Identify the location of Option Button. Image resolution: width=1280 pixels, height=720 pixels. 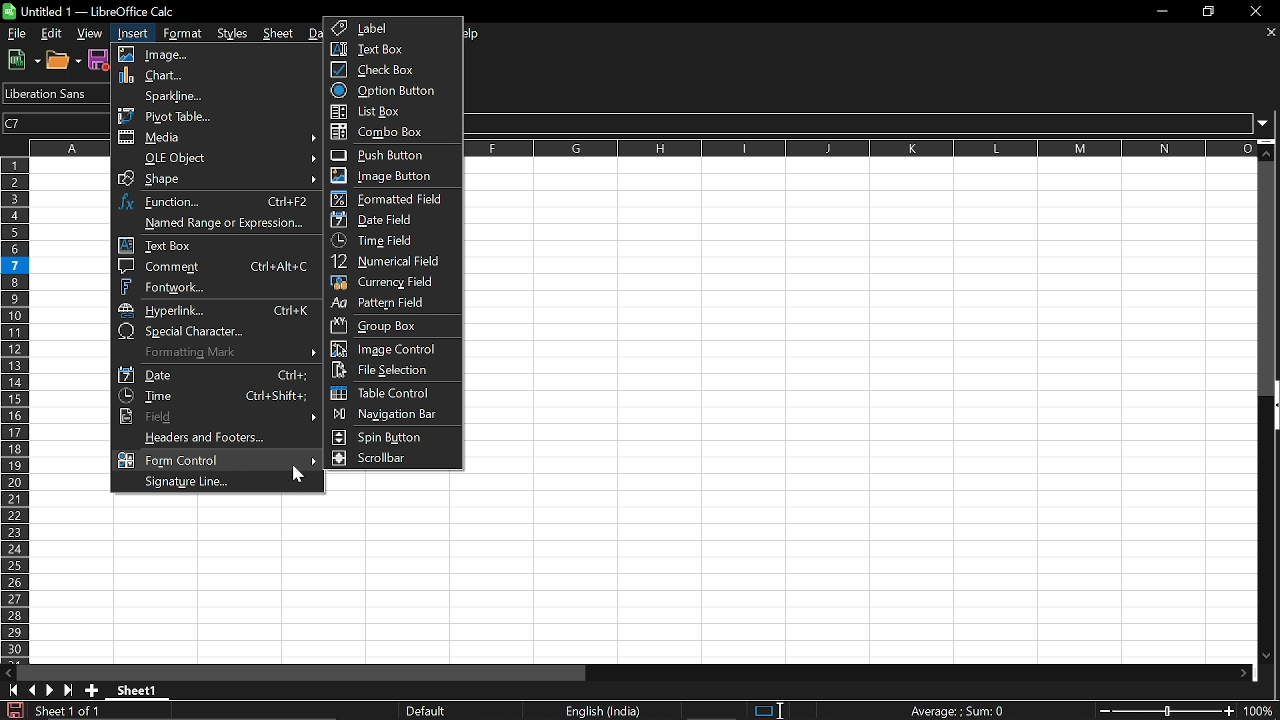
(387, 91).